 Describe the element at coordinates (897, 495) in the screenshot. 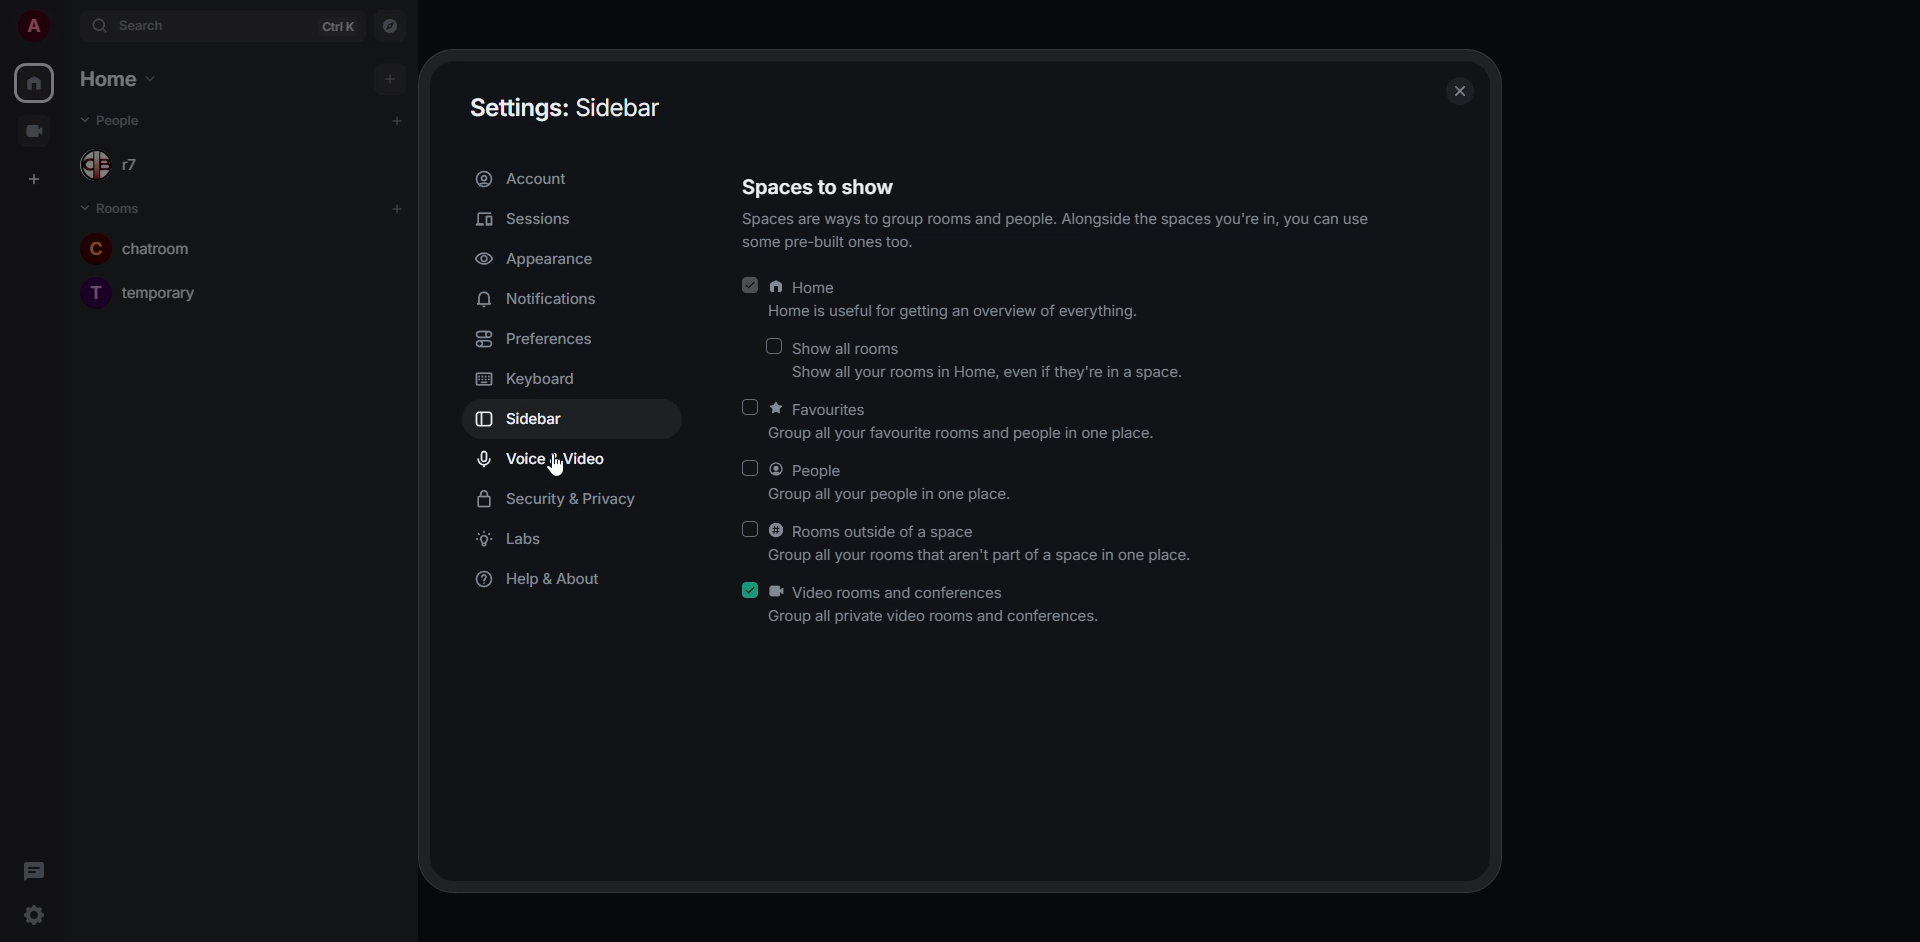

I see `Group all your people in one place.` at that location.